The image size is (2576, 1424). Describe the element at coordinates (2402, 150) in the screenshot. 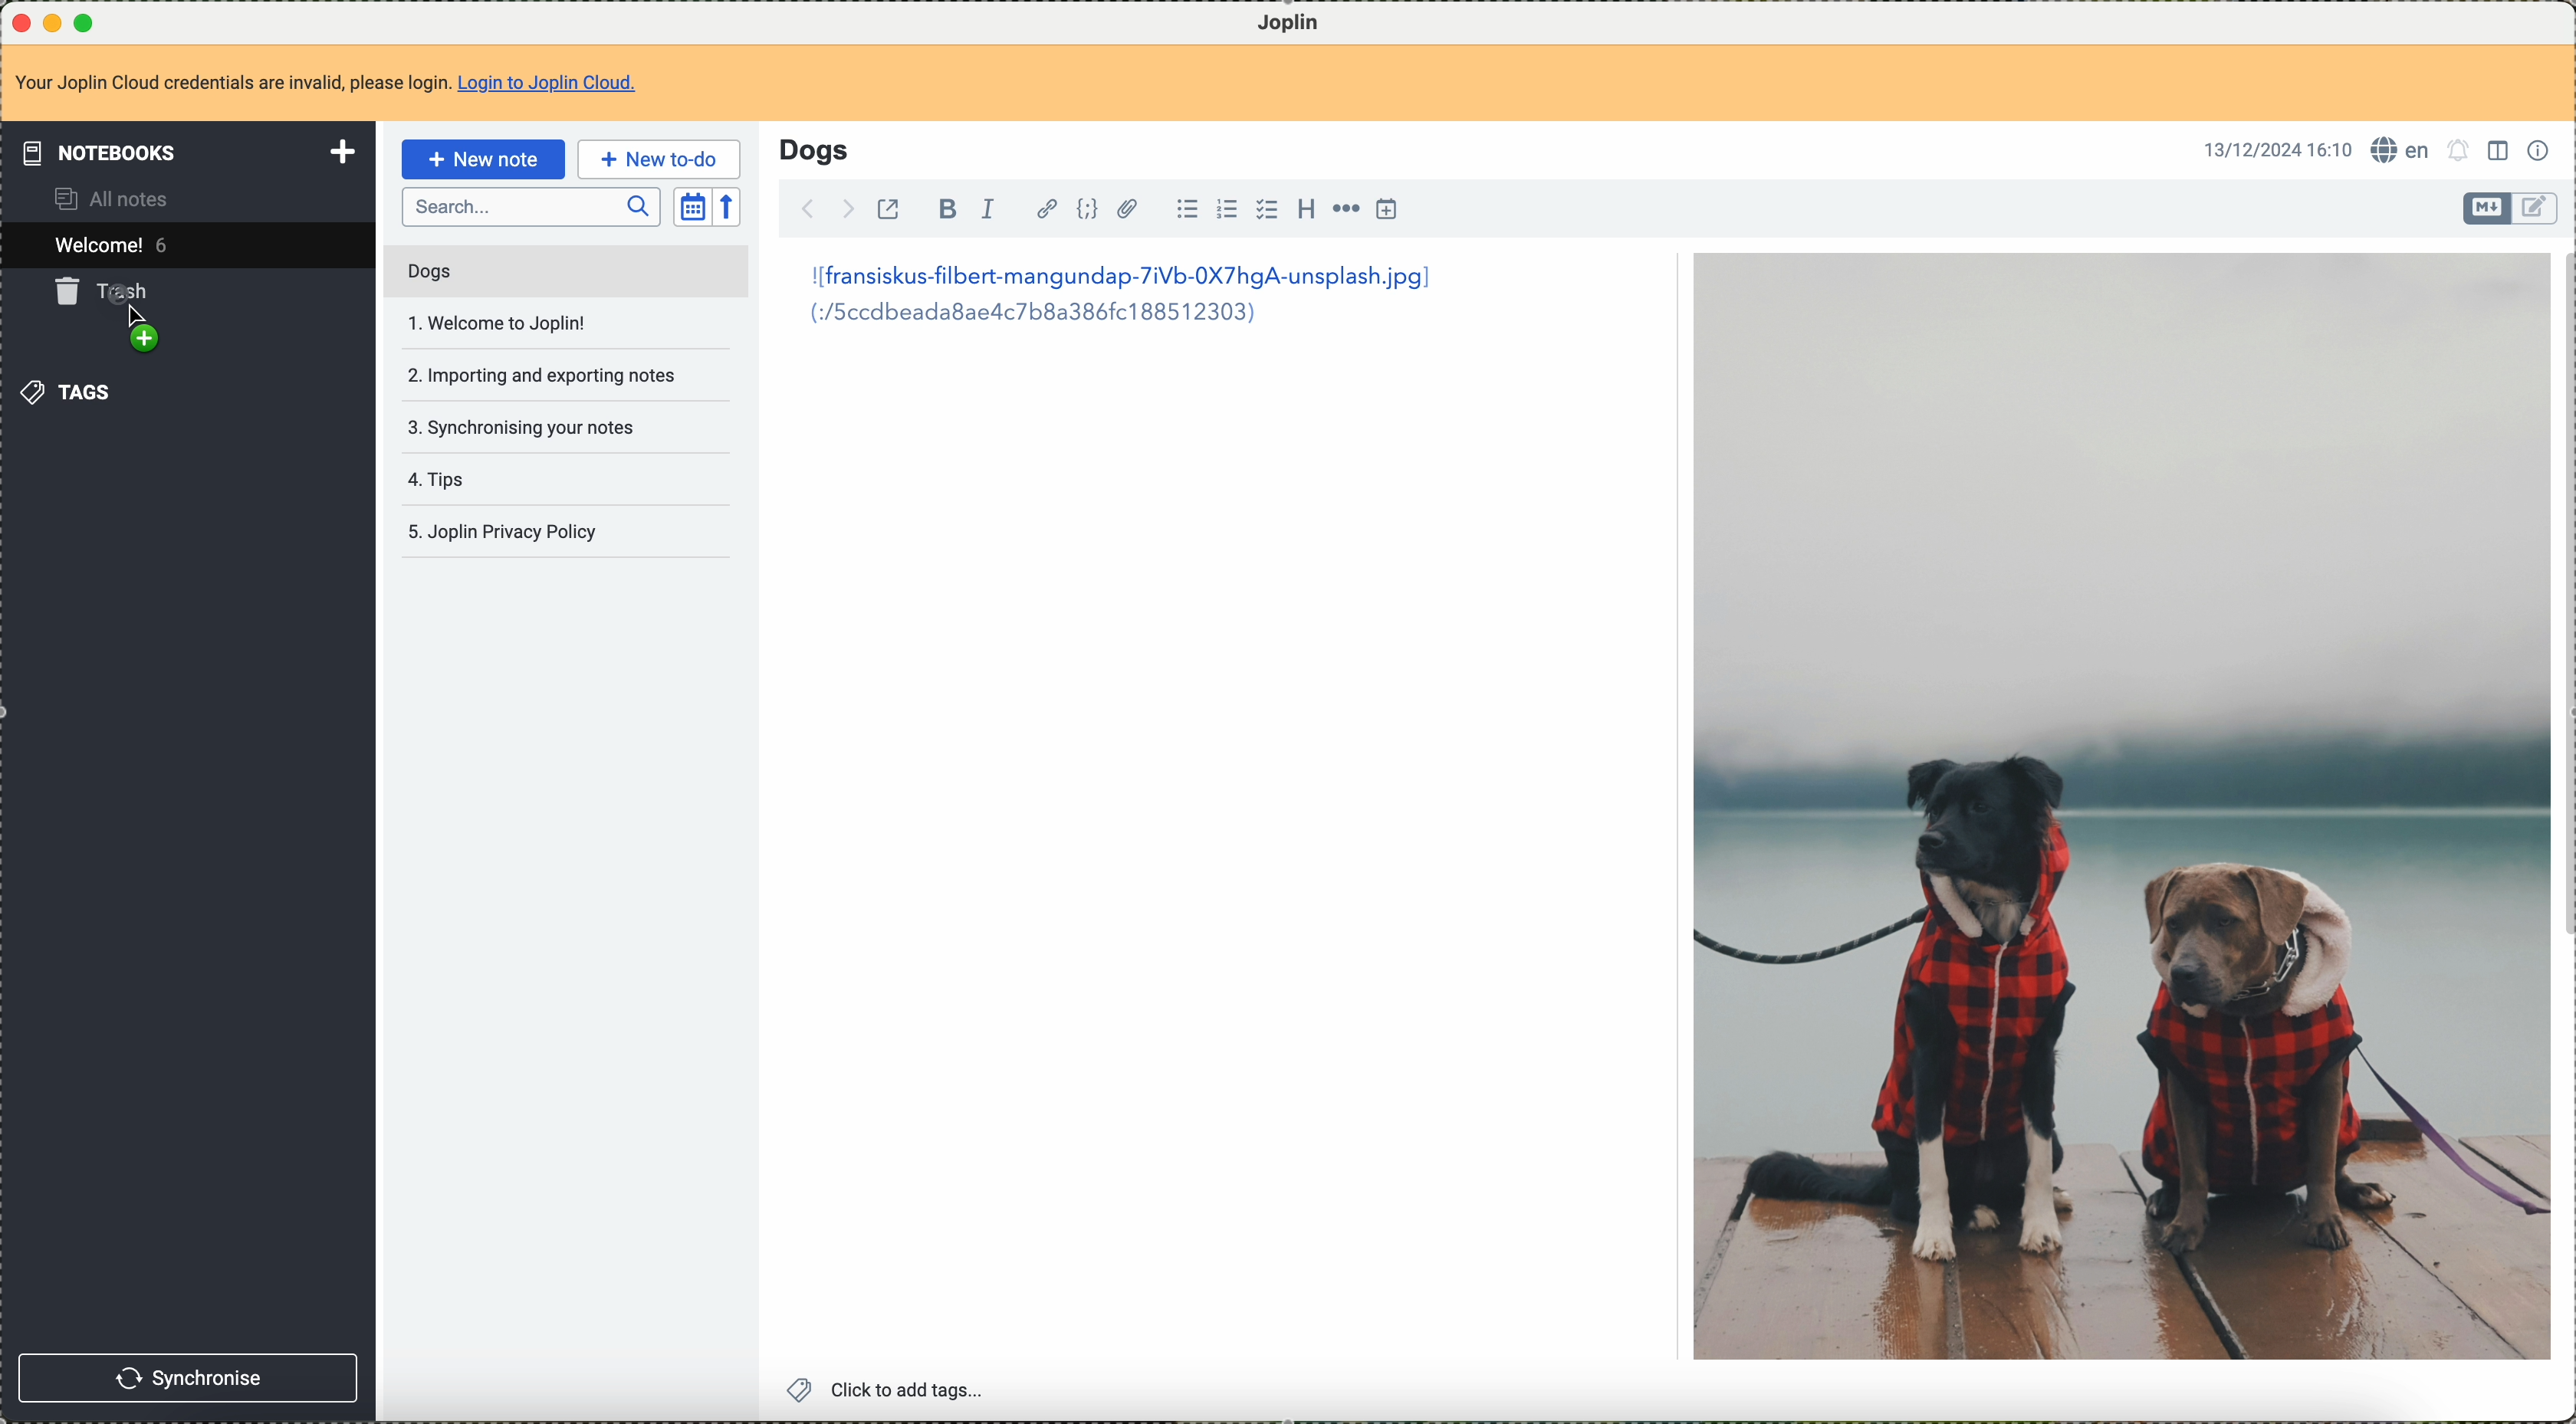

I see `language` at that location.